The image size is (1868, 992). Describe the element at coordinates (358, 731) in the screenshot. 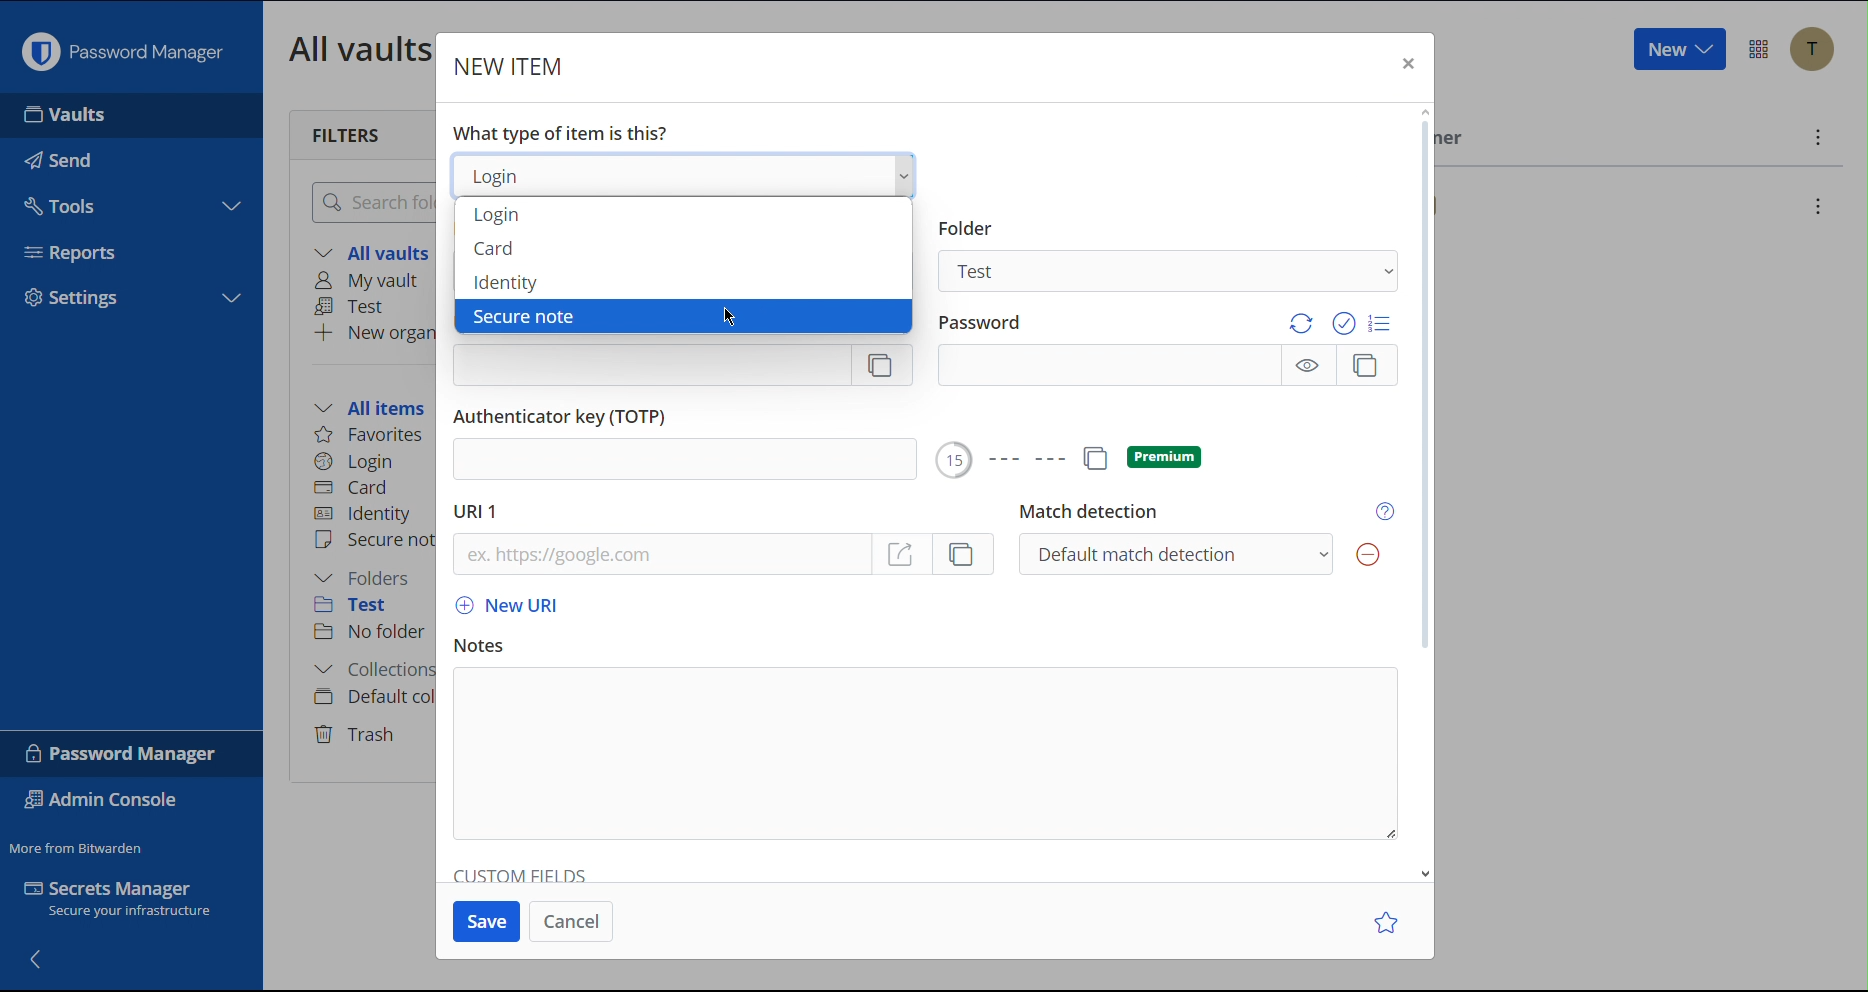

I see `Trash` at that location.